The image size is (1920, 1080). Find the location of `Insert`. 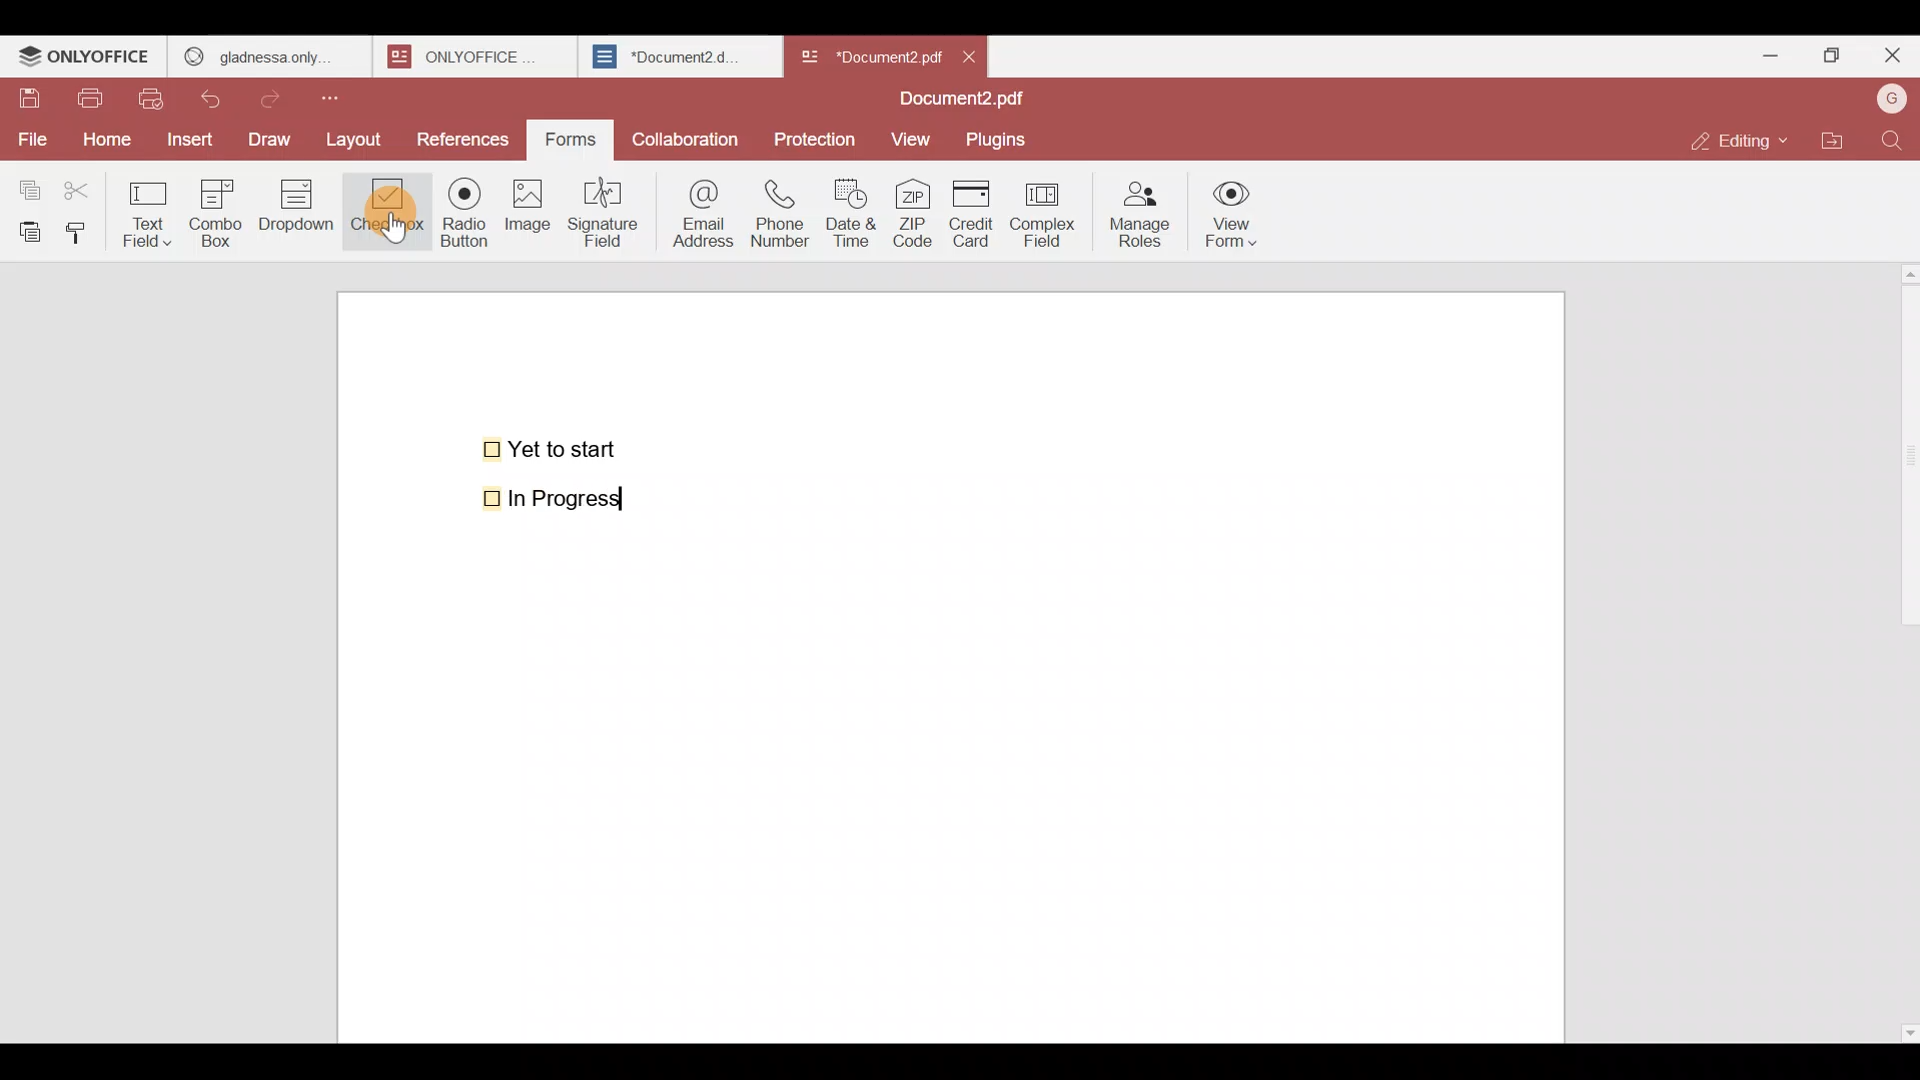

Insert is located at coordinates (187, 138).